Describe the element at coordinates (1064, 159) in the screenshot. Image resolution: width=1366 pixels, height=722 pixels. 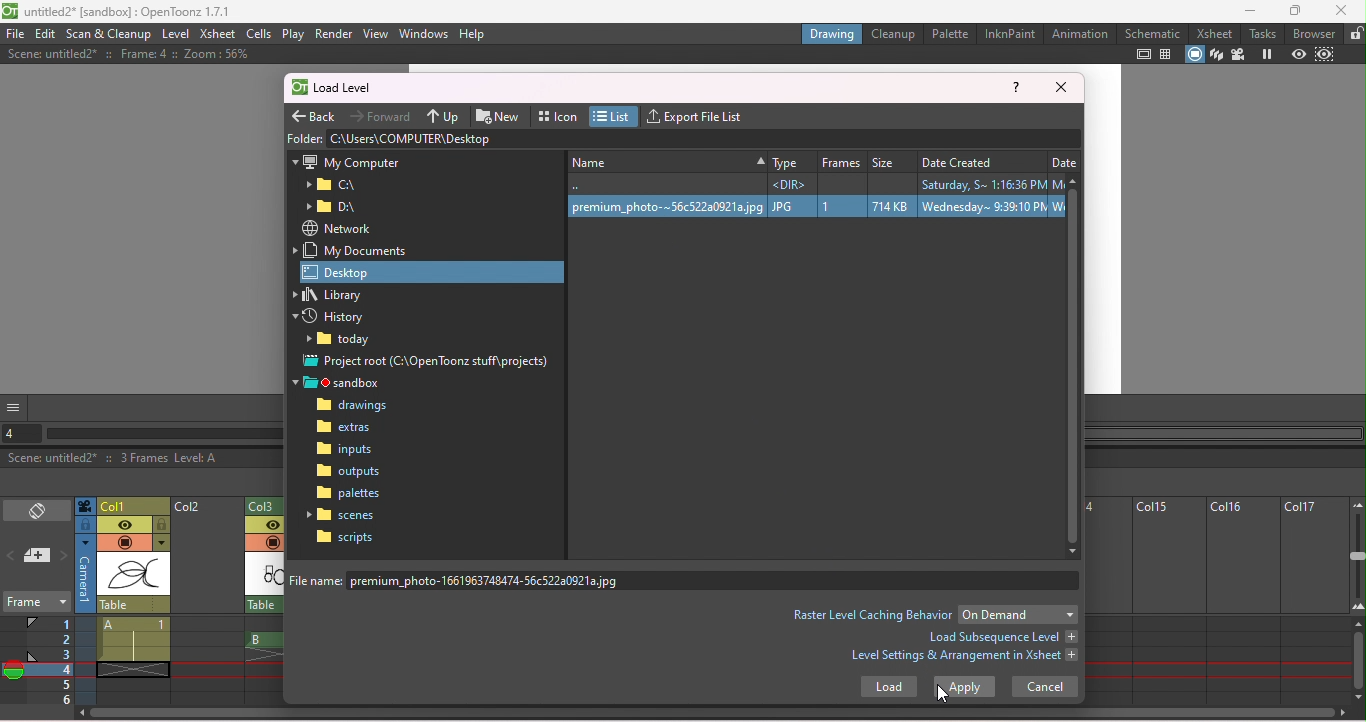
I see `Date ` at that location.